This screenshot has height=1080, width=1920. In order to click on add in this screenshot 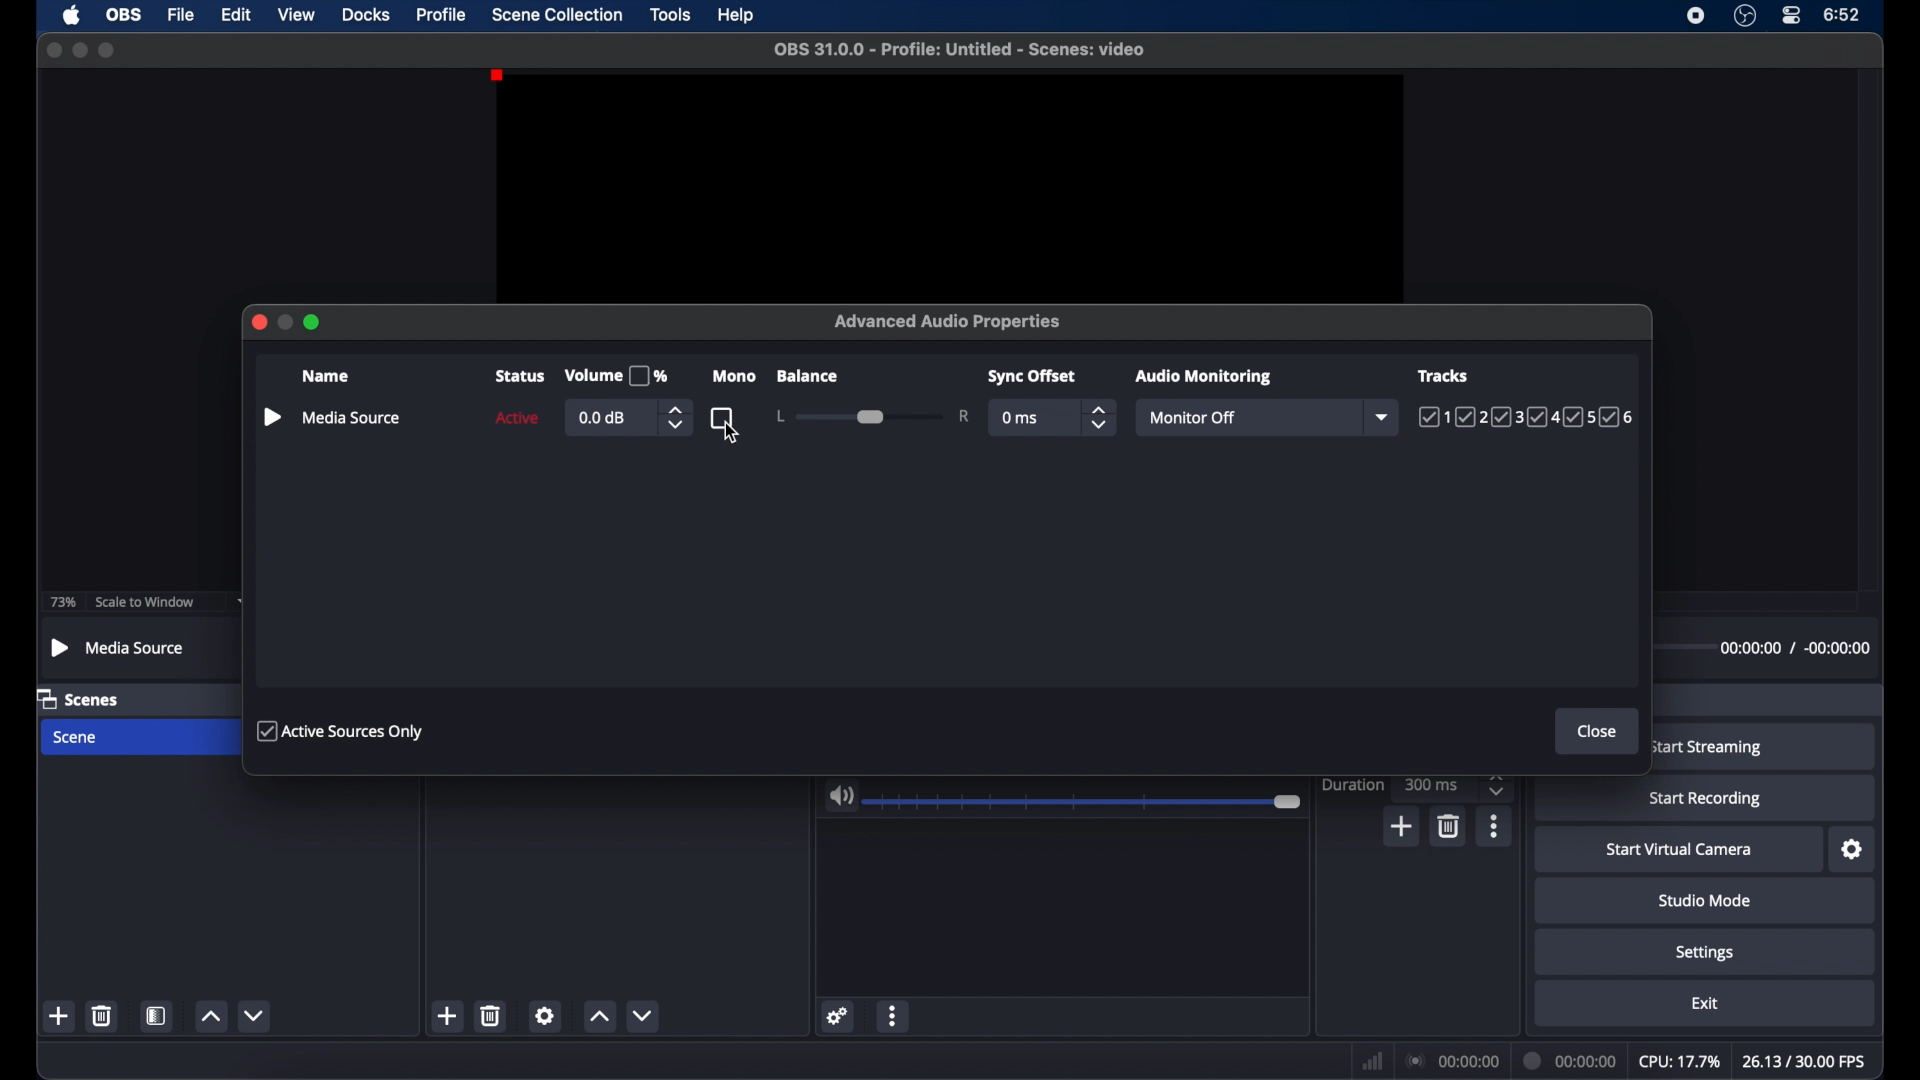, I will do `click(58, 1016)`.